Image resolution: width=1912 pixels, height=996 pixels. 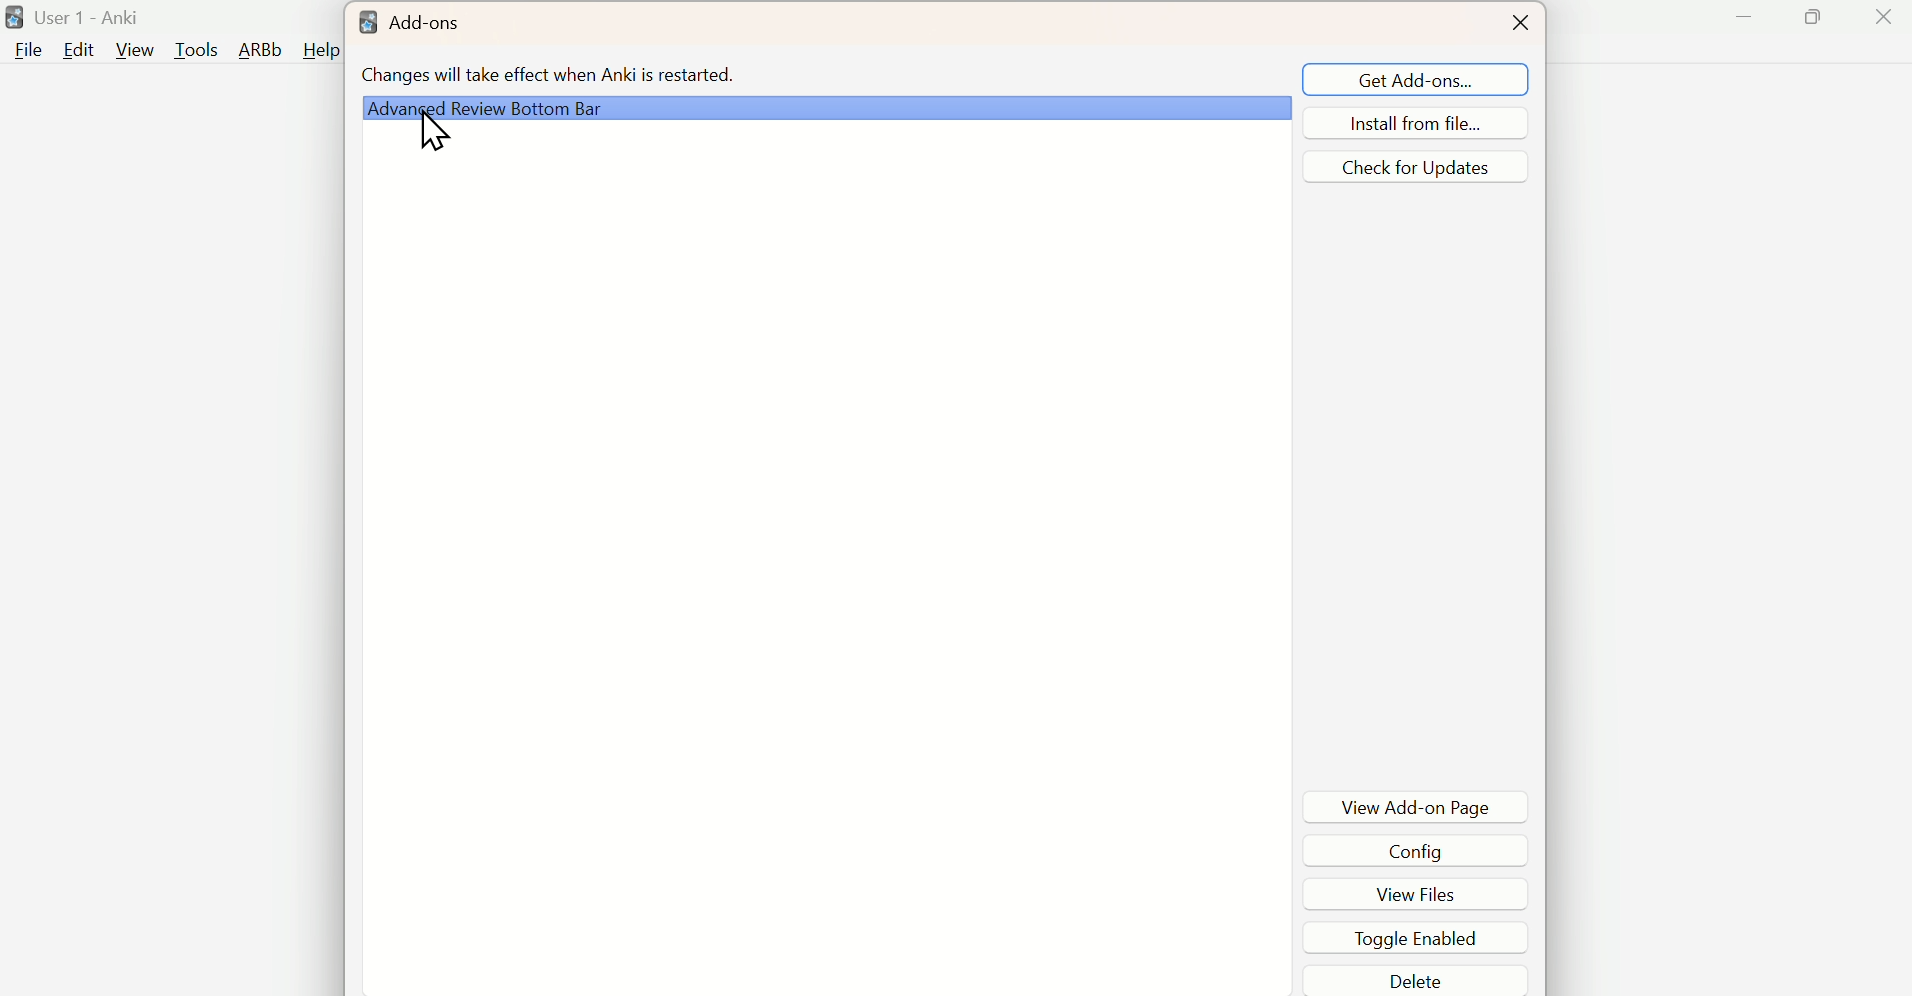 What do you see at coordinates (25, 53) in the screenshot?
I see `File` at bounding box center [25, 53].